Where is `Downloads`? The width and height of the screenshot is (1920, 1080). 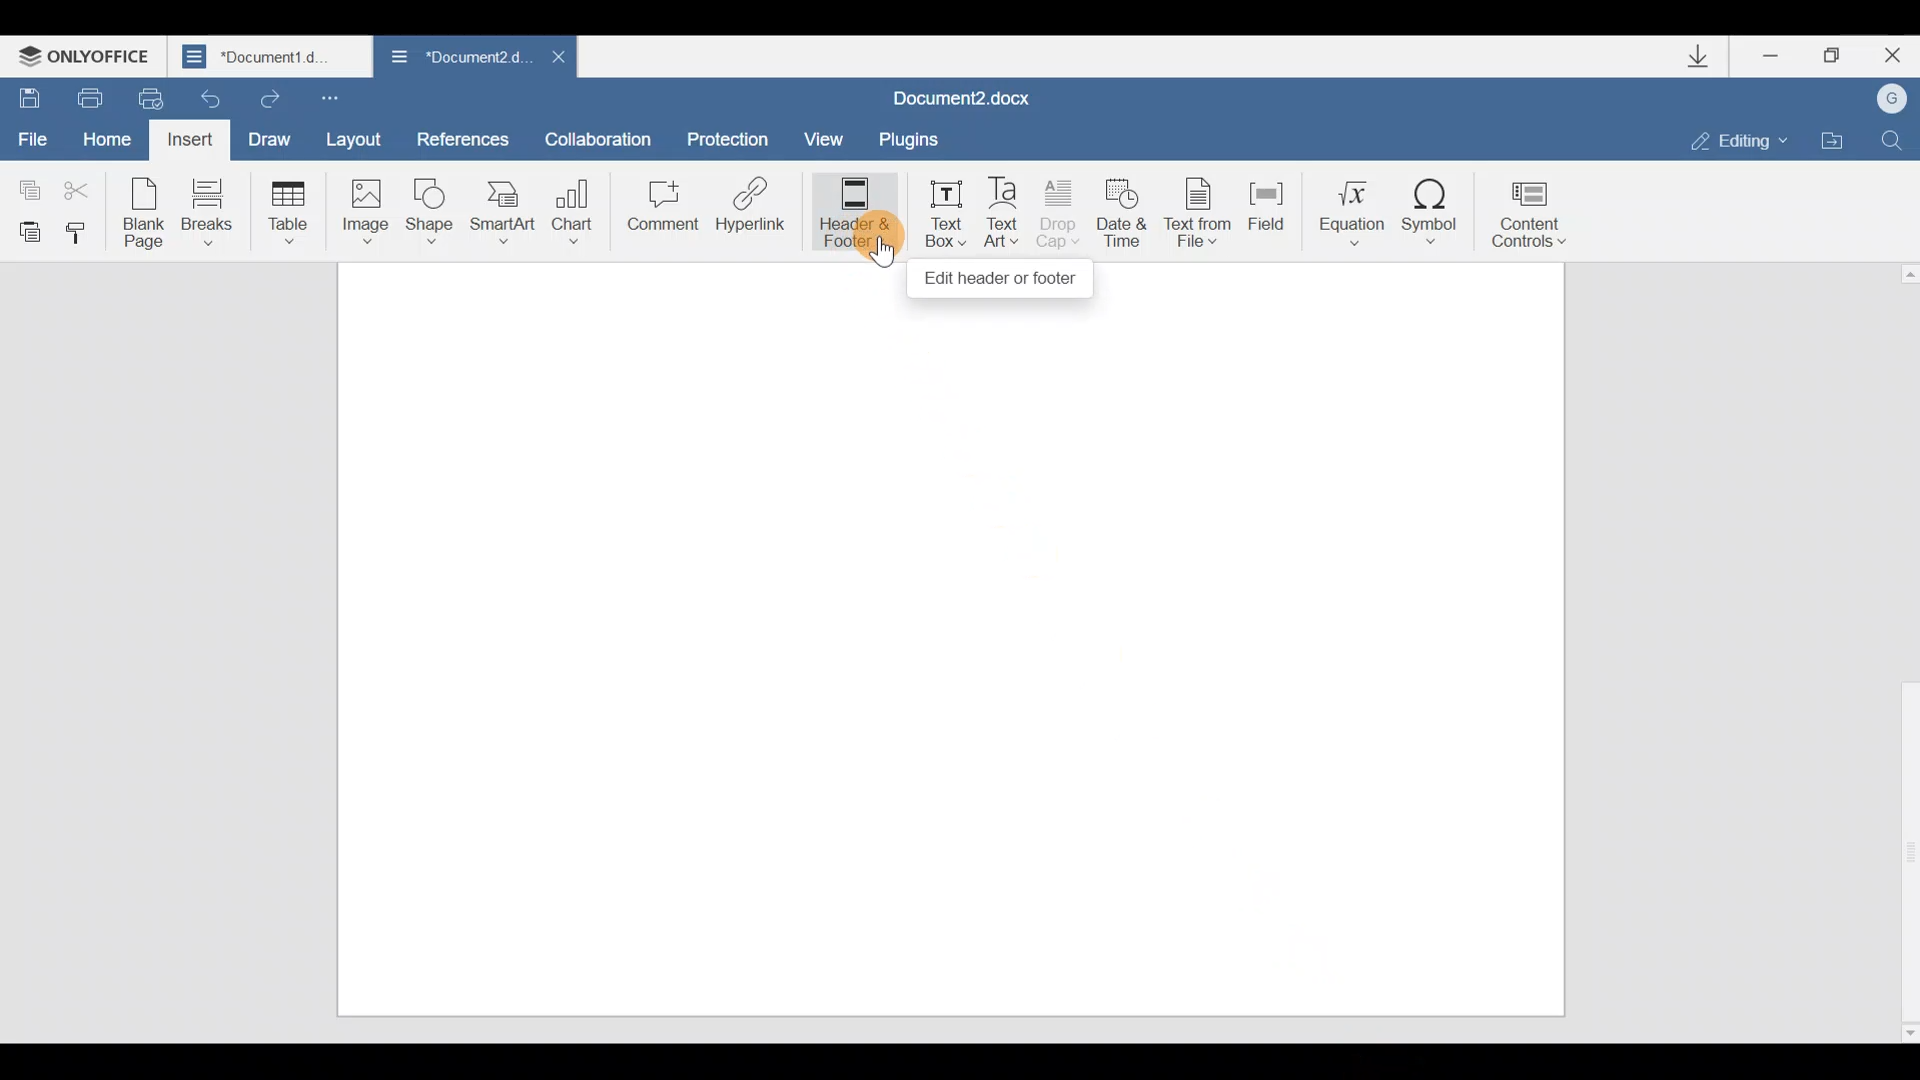 Downloads is located at coordinates (1698, 56).